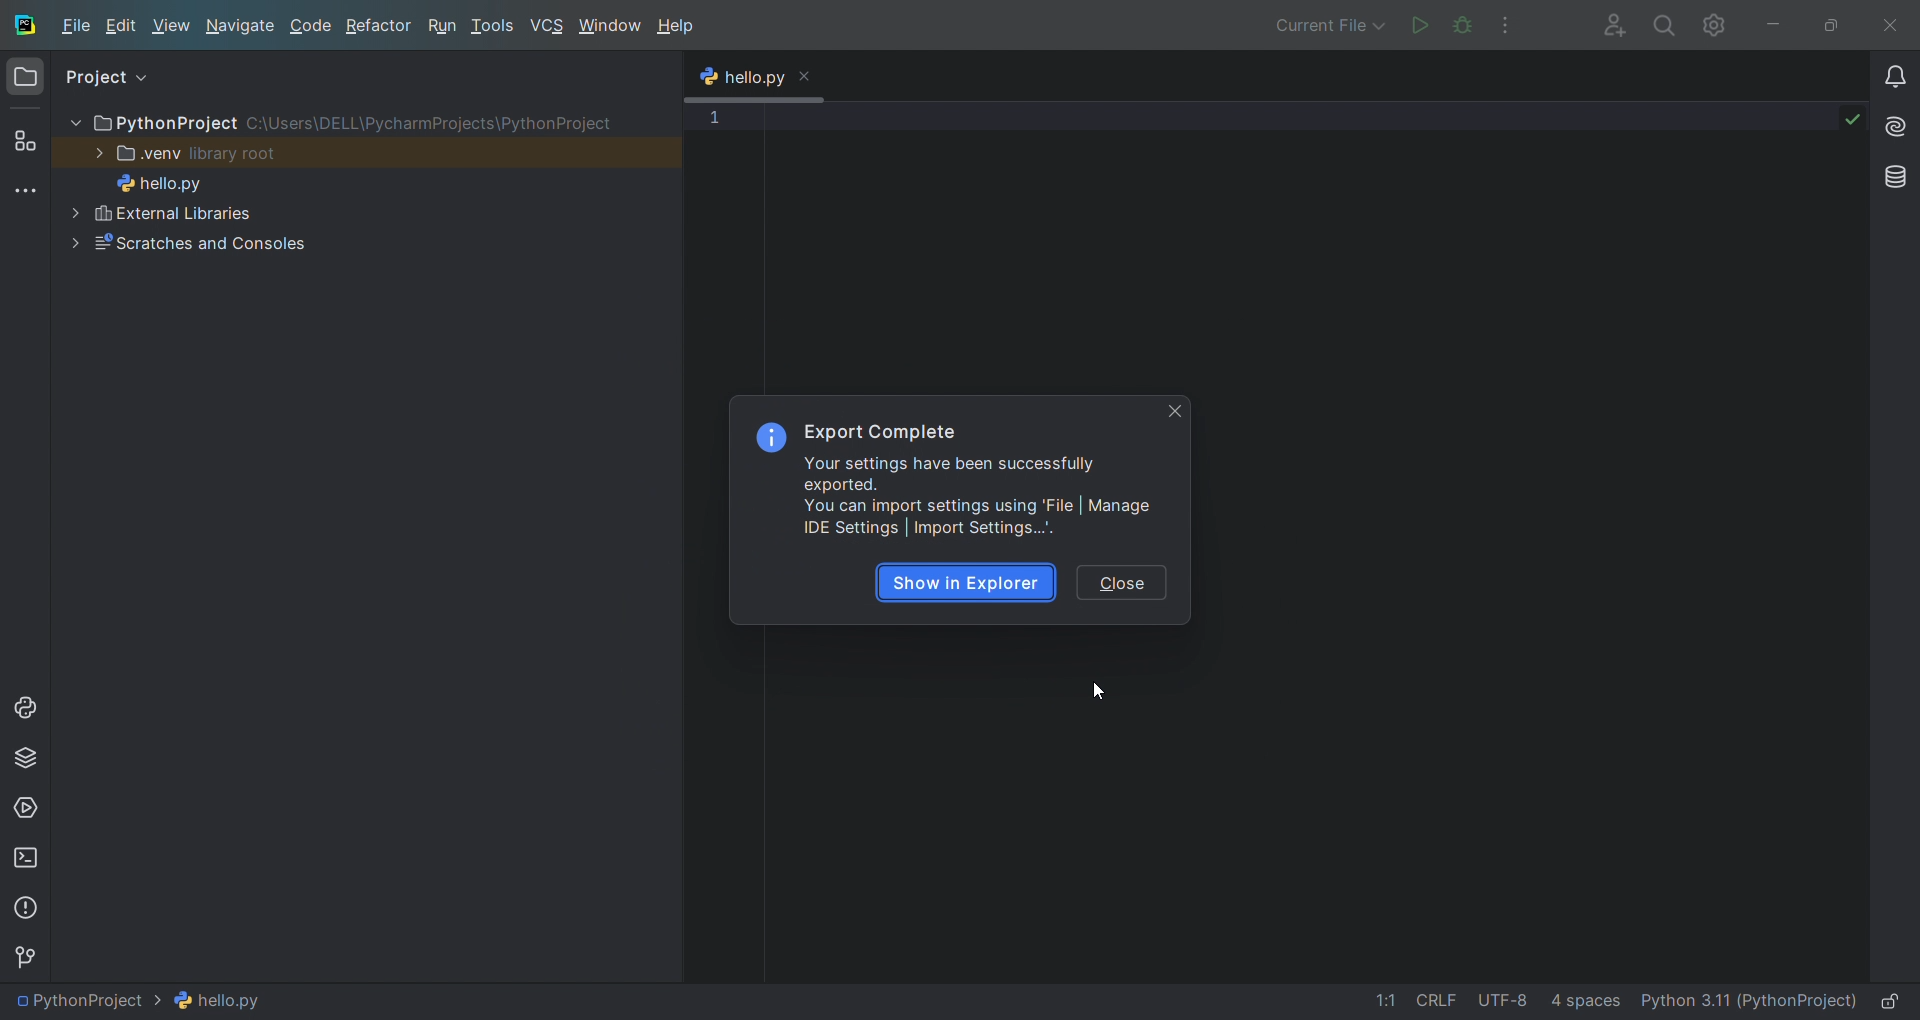  Describe the element at coordinates (338, 122) in the screenshot. I see `PythonProject along its path` at that location.